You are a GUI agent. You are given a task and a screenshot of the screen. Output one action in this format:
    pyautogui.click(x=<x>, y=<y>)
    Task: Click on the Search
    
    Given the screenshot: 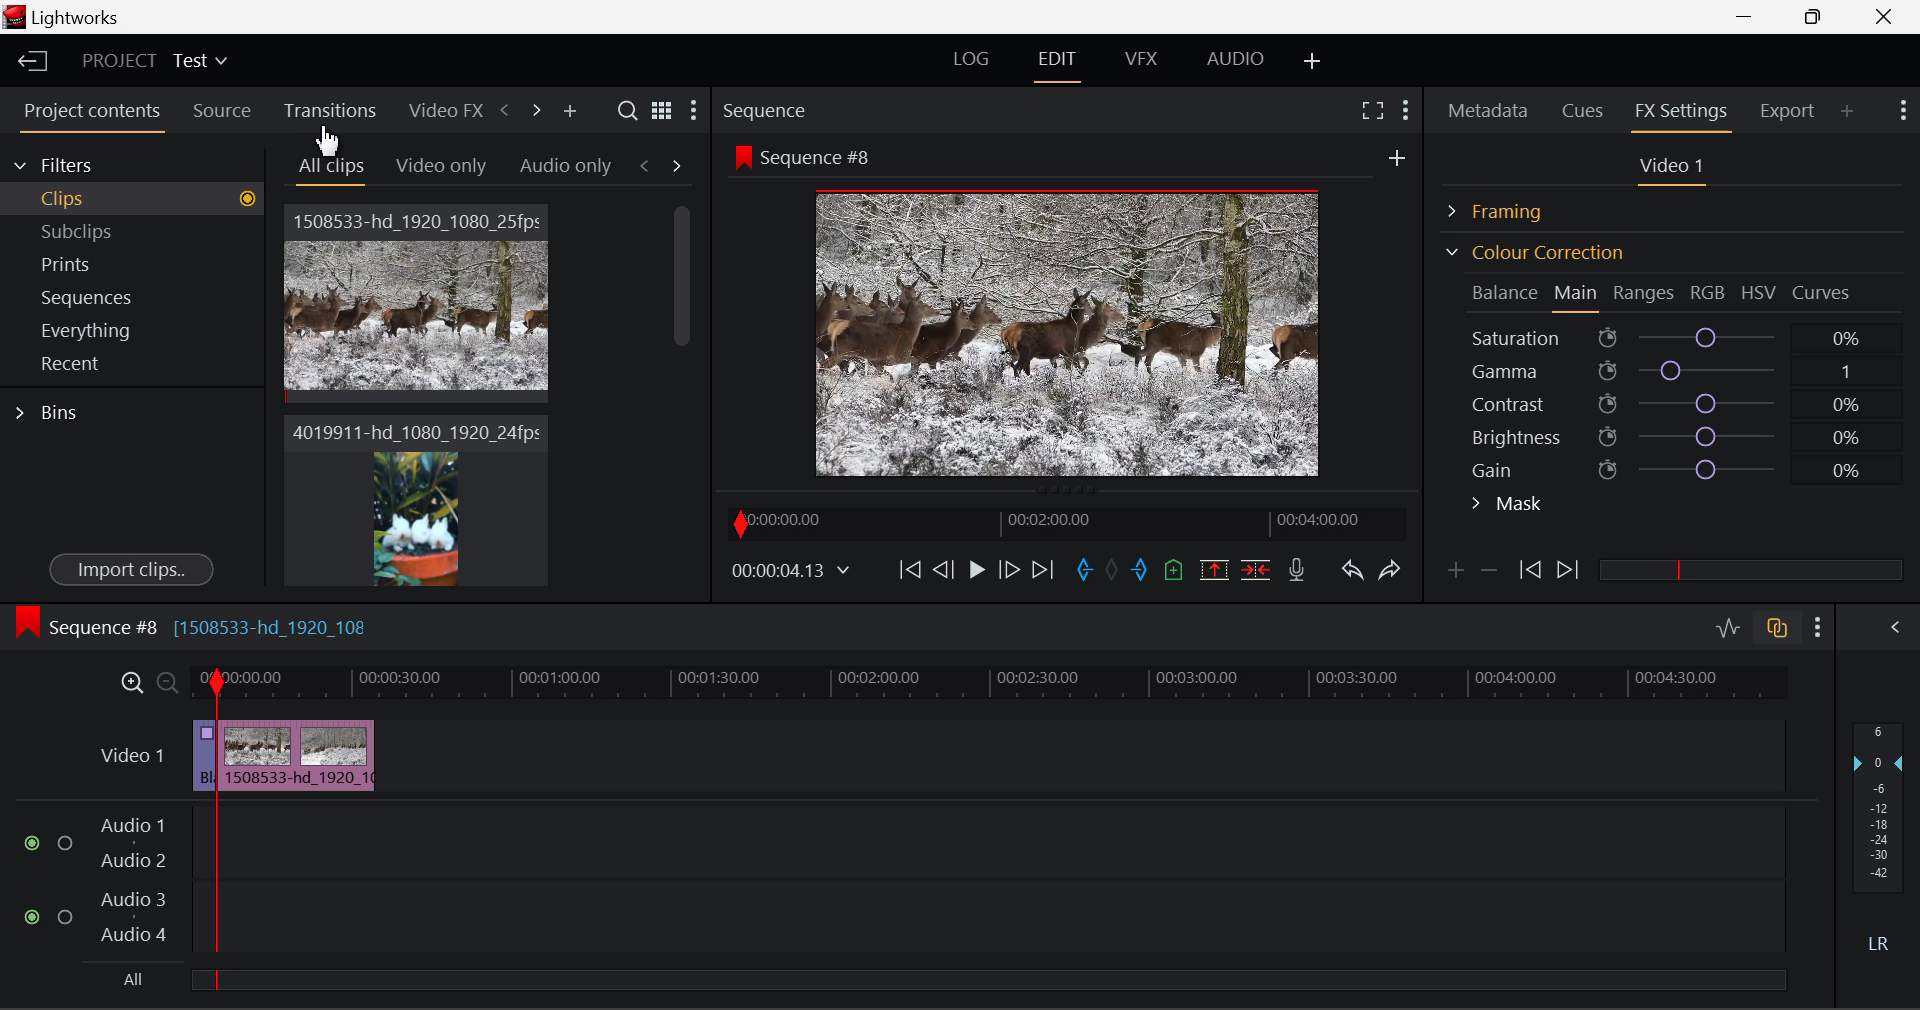 What is the action you would take?
    pyautogui.click(x=630, y=111)
    